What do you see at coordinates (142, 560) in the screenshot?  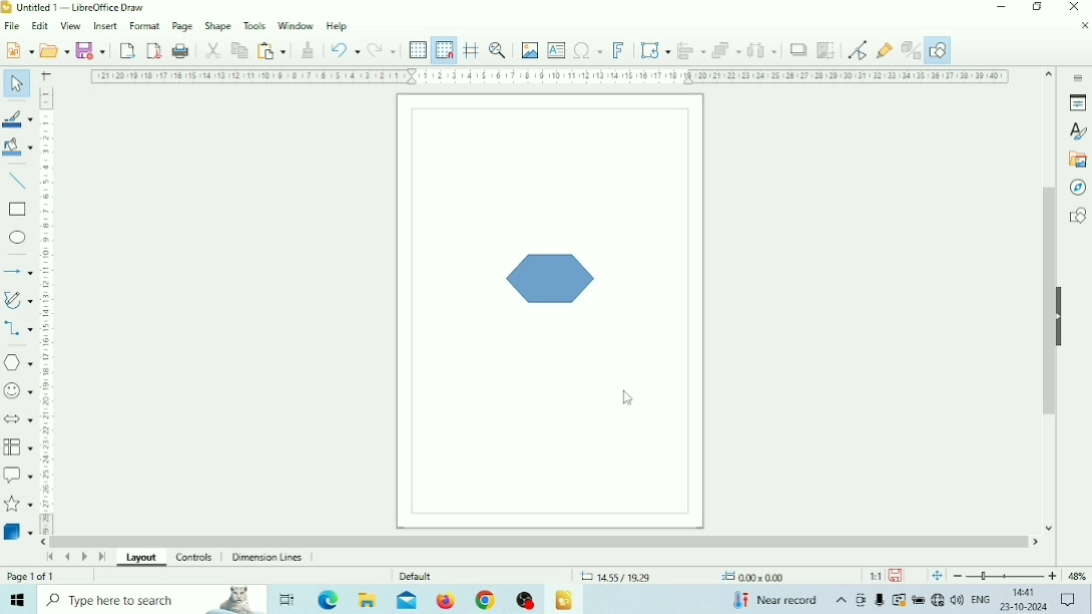 I see `Layout` at bounding box center [142, 560].